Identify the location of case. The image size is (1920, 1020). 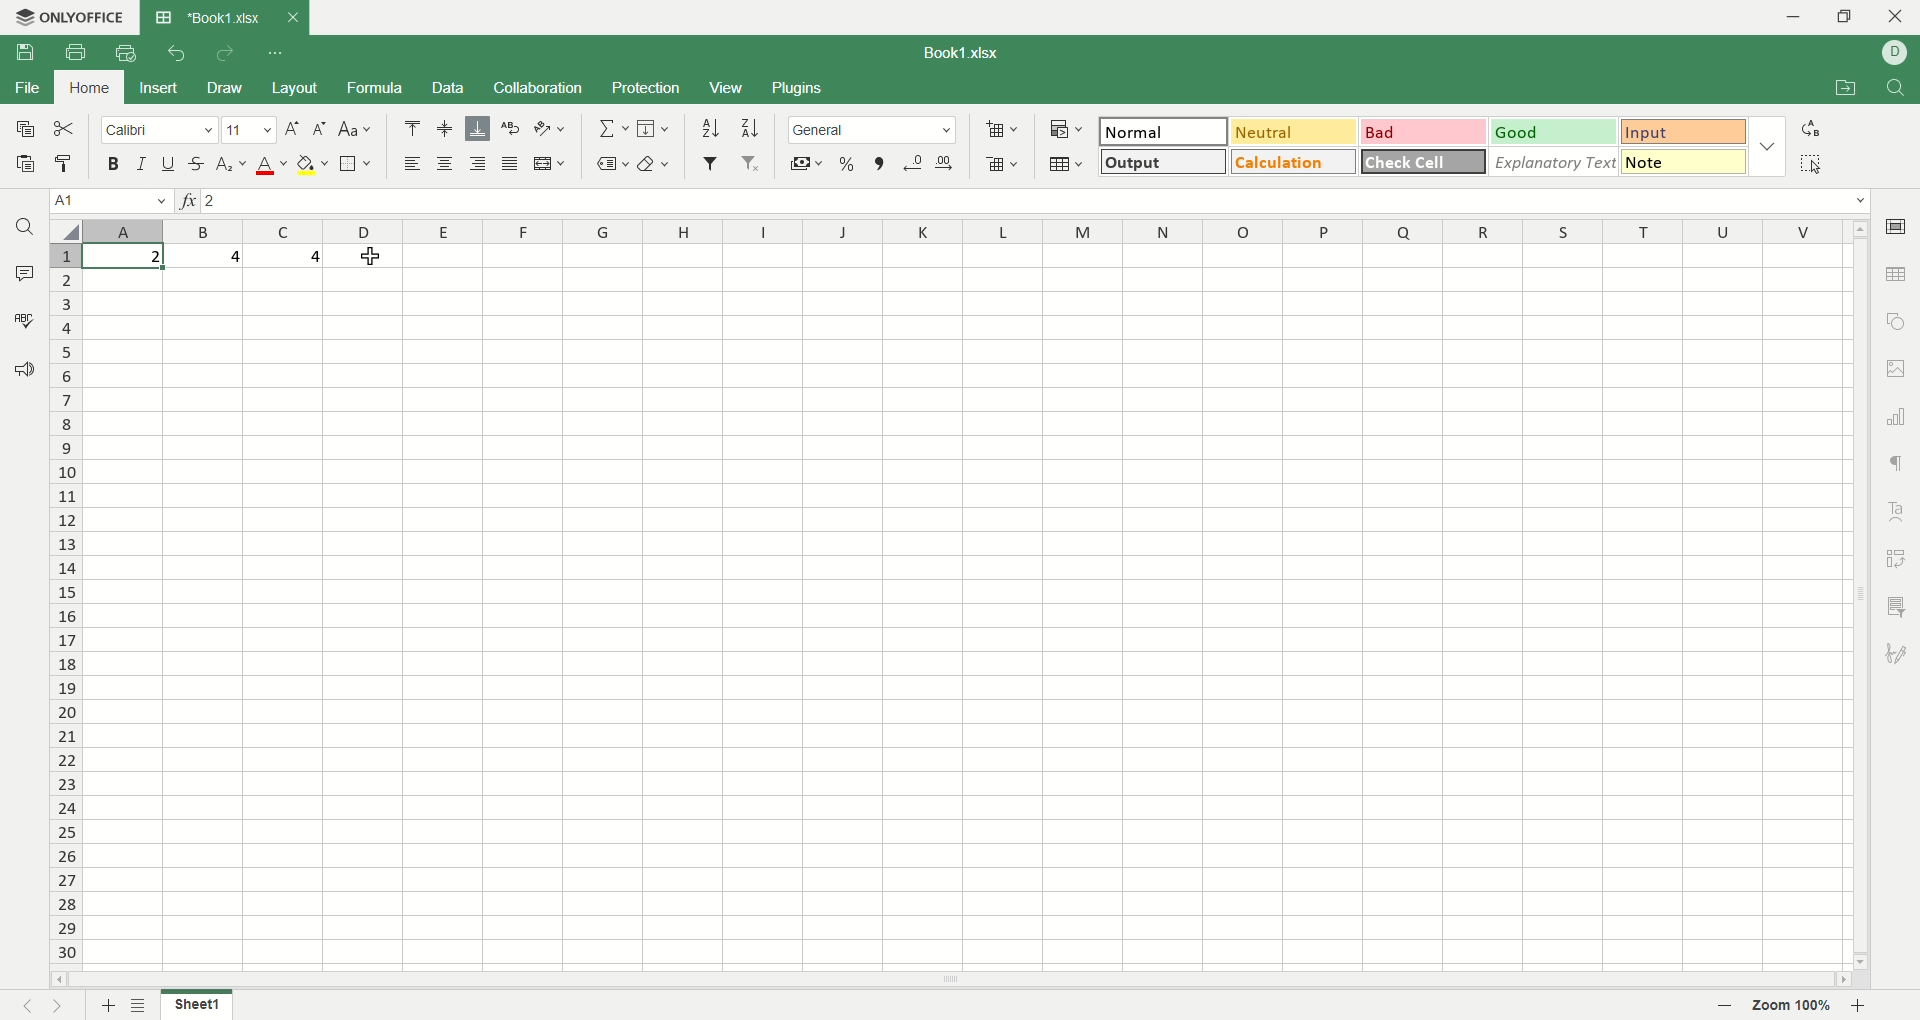
(356, 128).